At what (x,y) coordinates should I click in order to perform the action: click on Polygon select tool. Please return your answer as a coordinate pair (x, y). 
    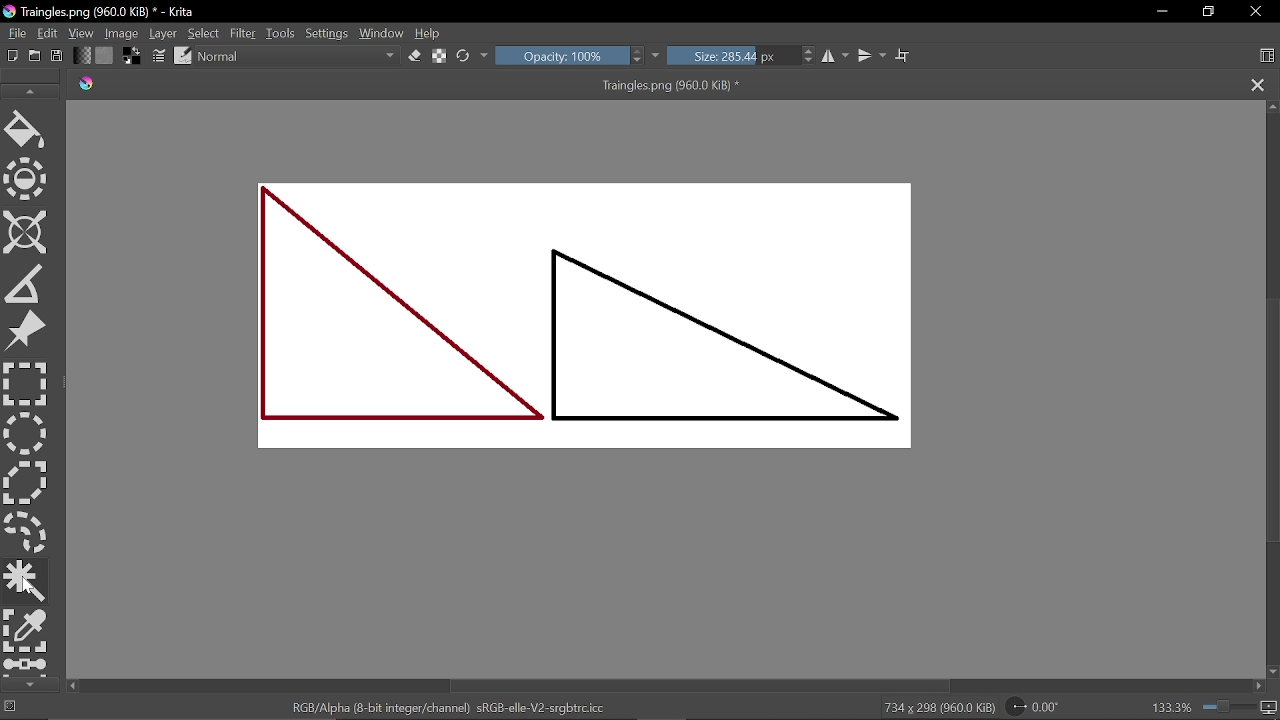
    Looking at the image, I should click on (24, 482).